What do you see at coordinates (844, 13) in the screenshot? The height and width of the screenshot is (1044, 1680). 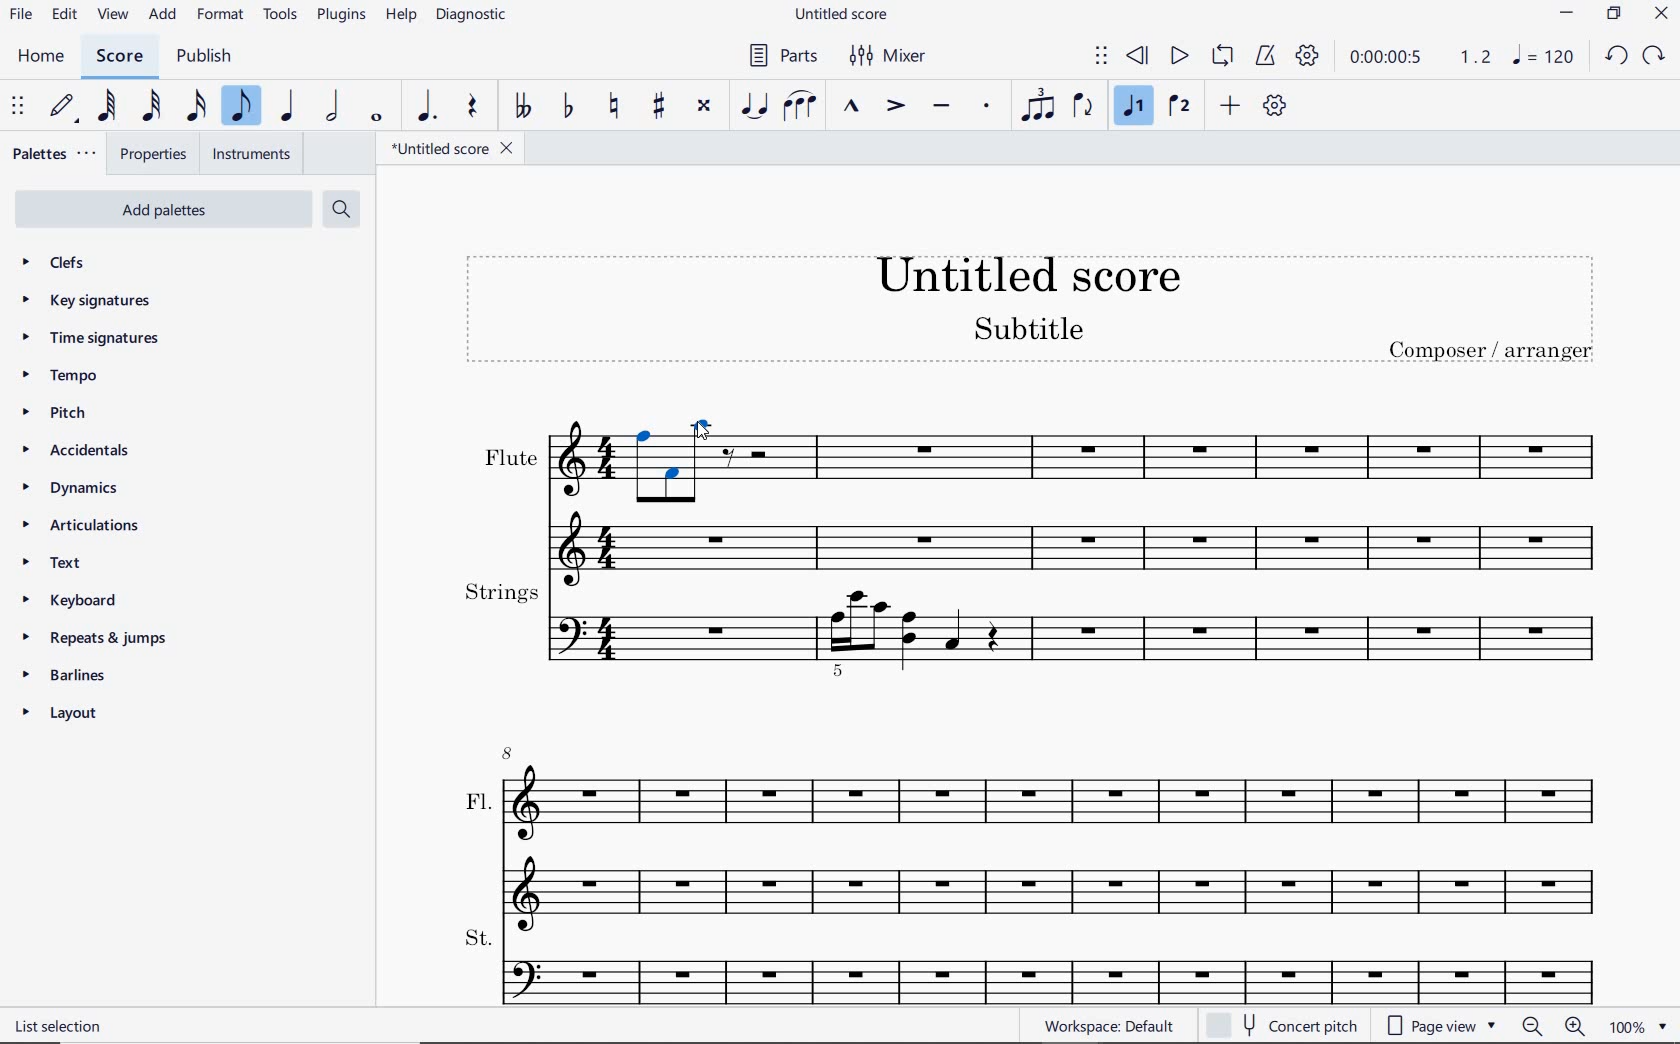 I see `file name` at bounding box center [844, 13].